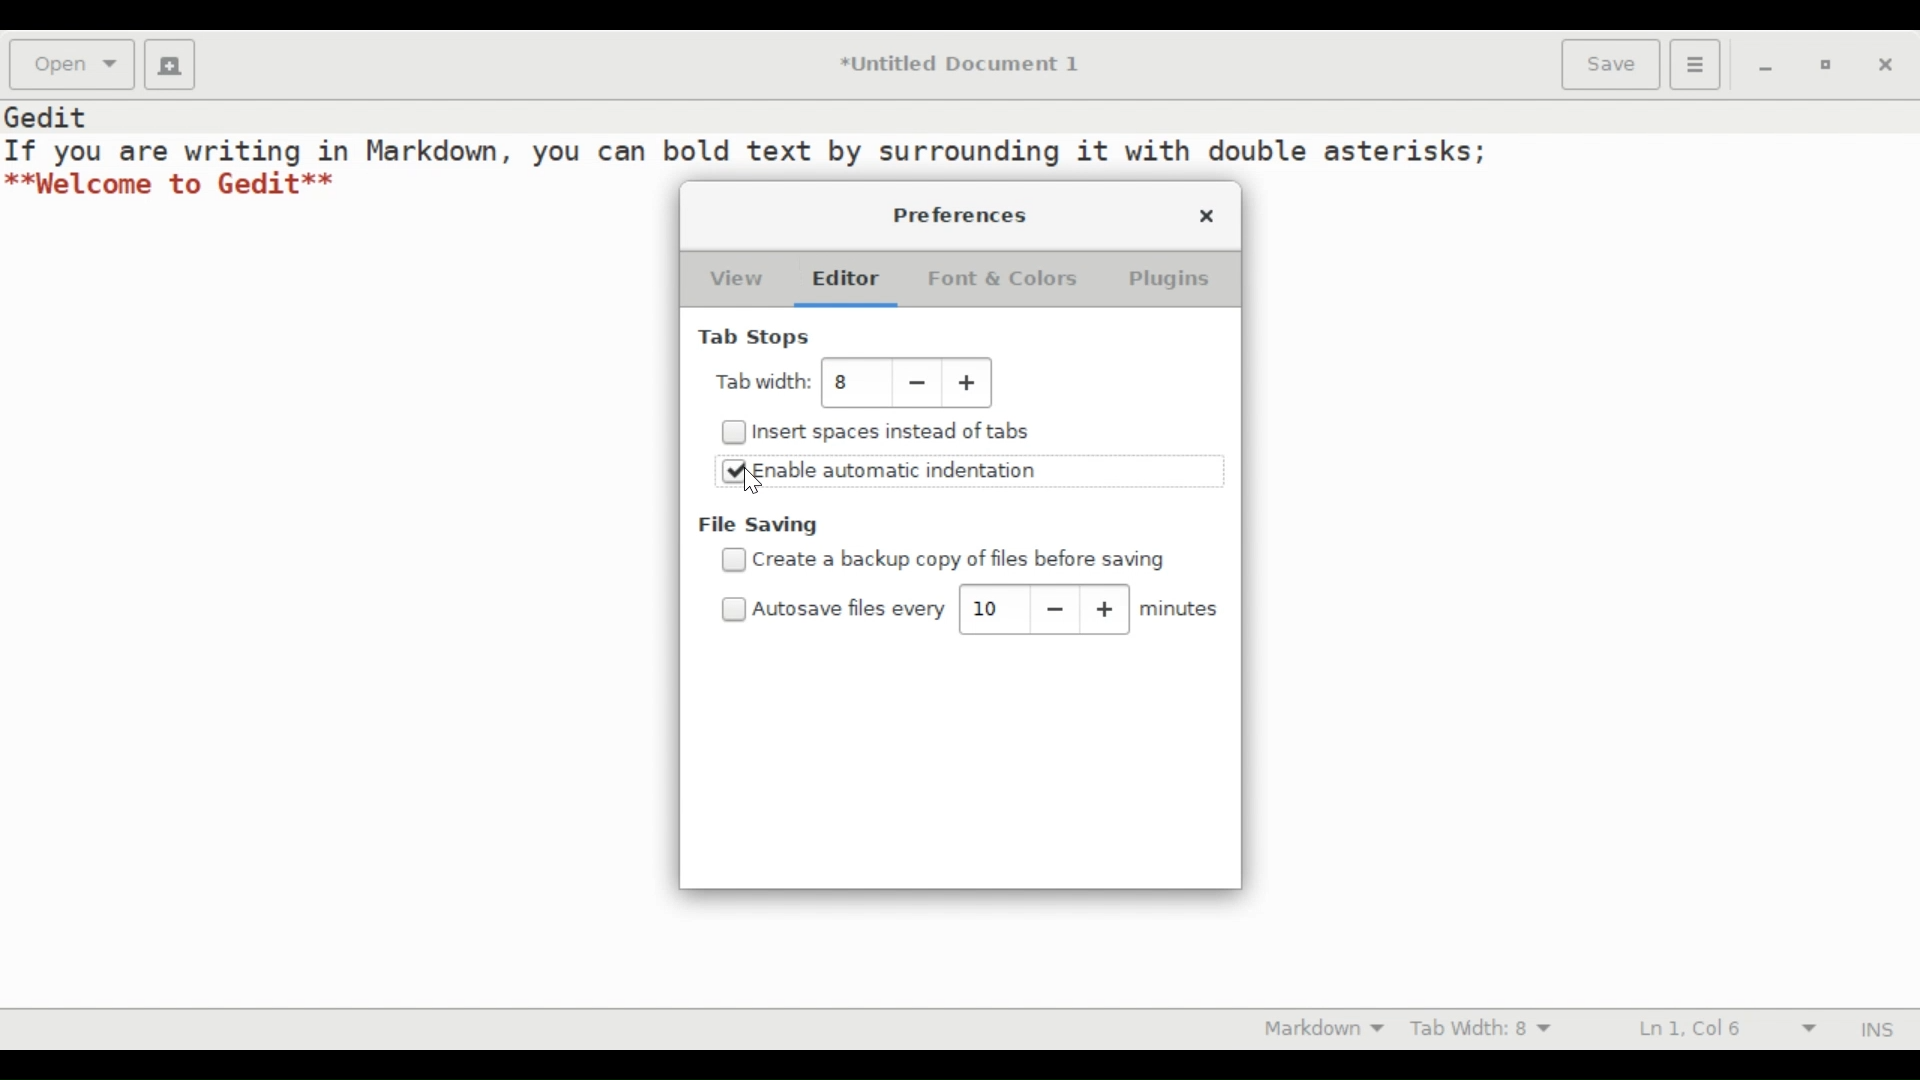 This screenshot has width=1920, height=1080. What do you see at coordinates (968, 385) in the screenshot?
I see `Increase tab width value` at bounding box center [968, 385].